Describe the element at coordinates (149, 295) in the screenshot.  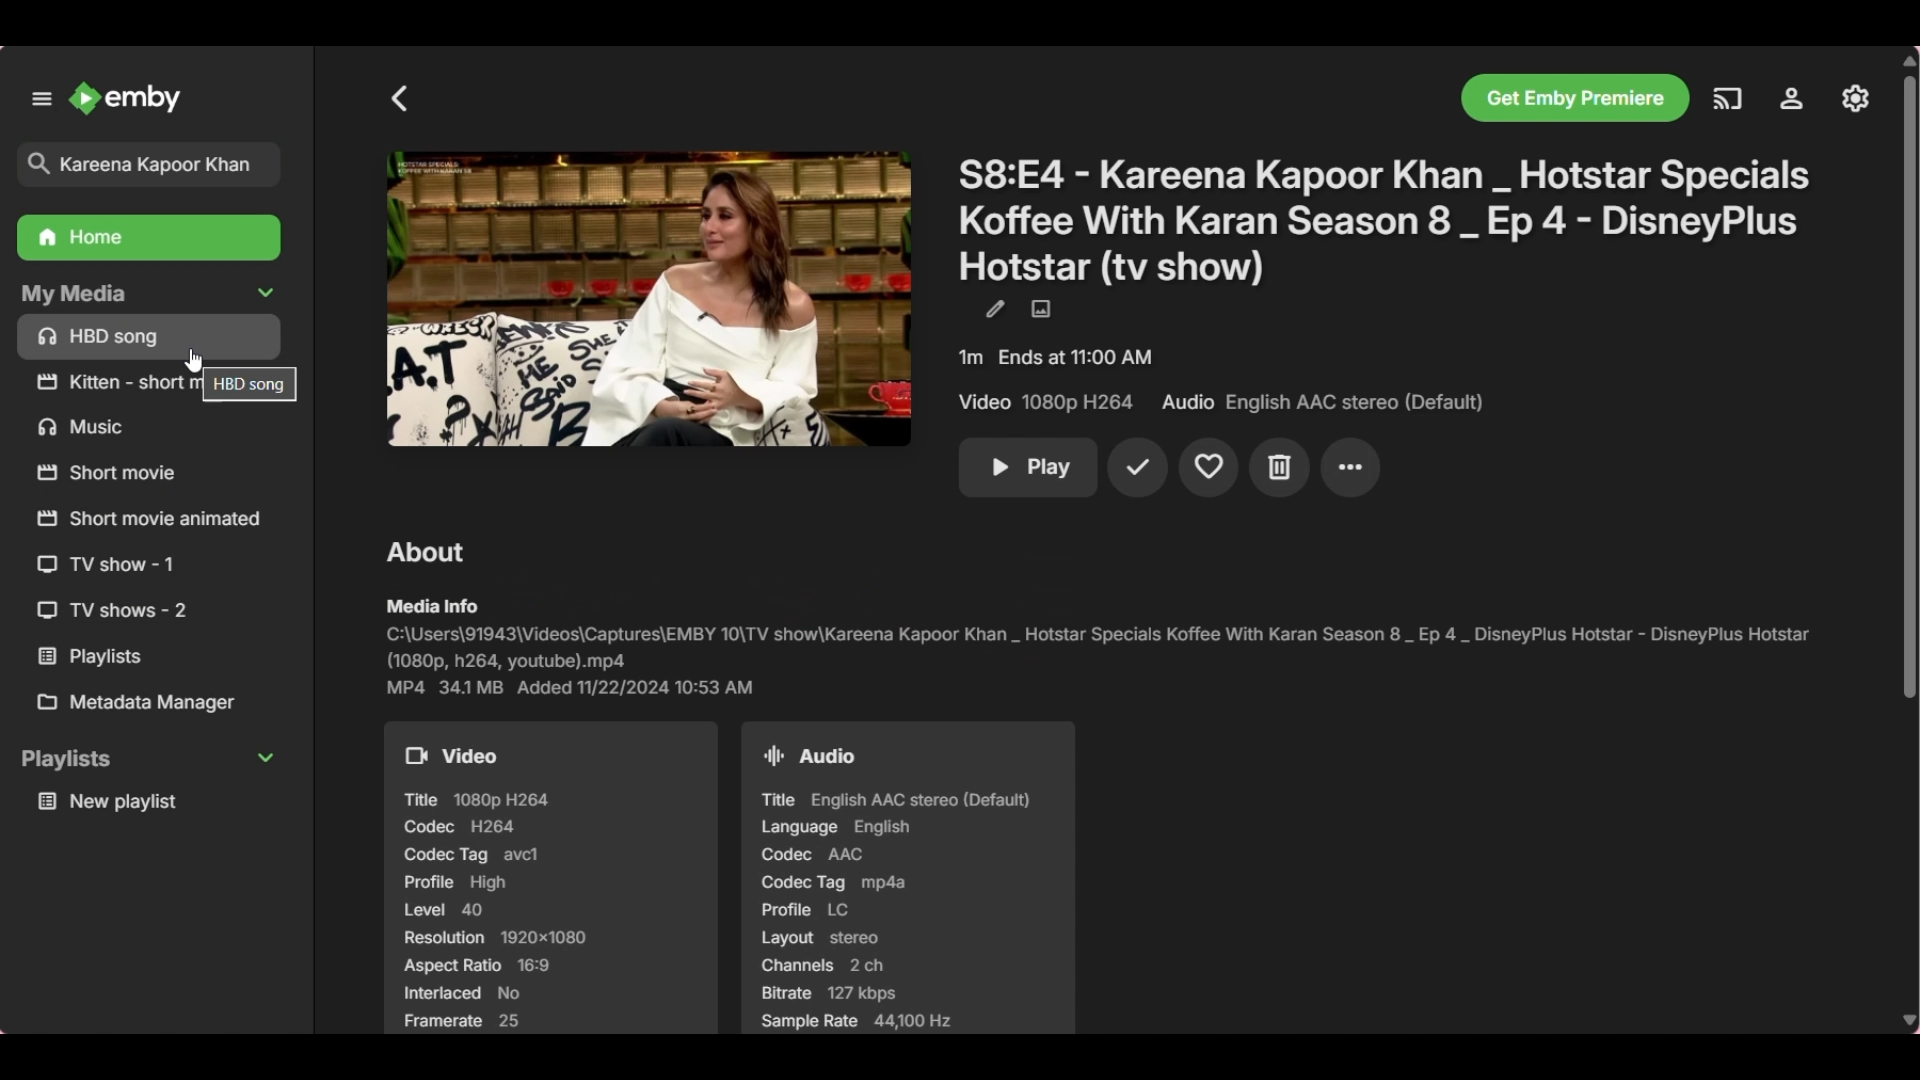
I see `Collapse My Media` at that location.